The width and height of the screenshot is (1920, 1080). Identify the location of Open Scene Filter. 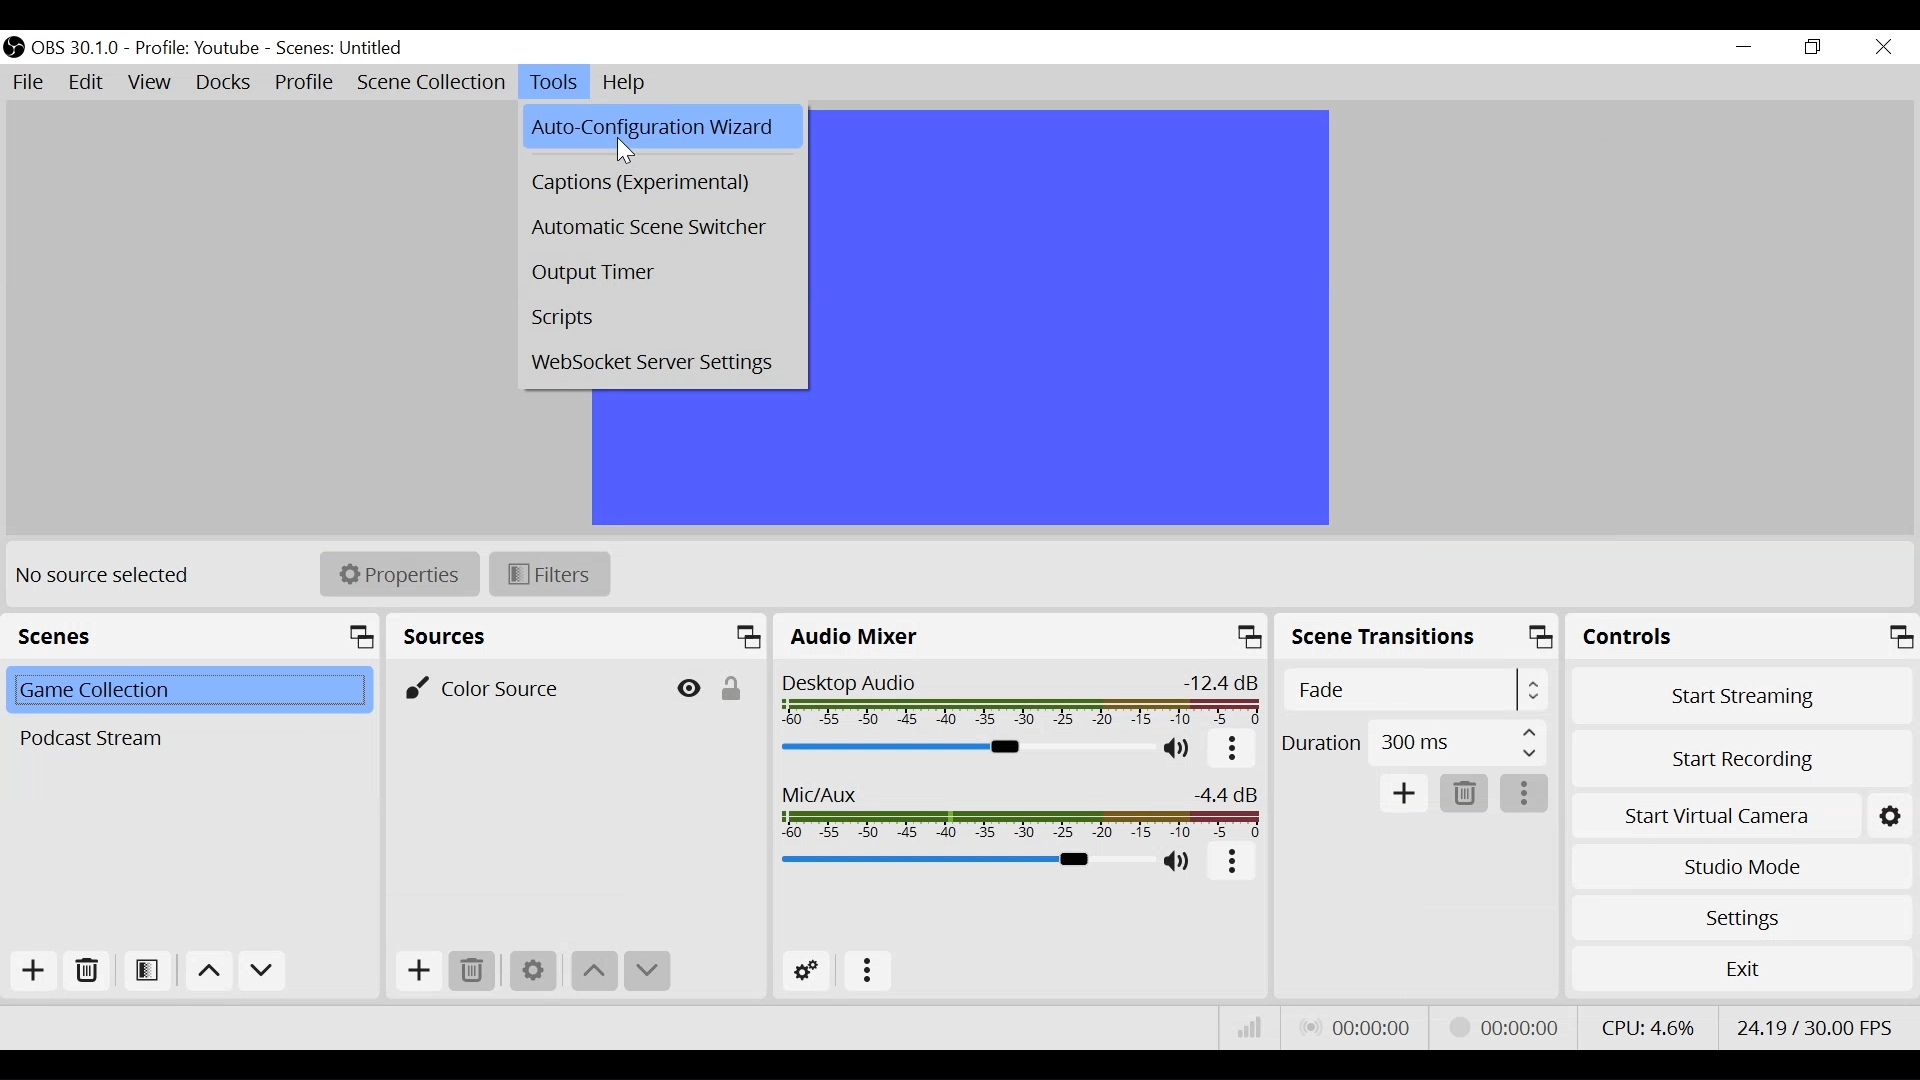
(147, 971).